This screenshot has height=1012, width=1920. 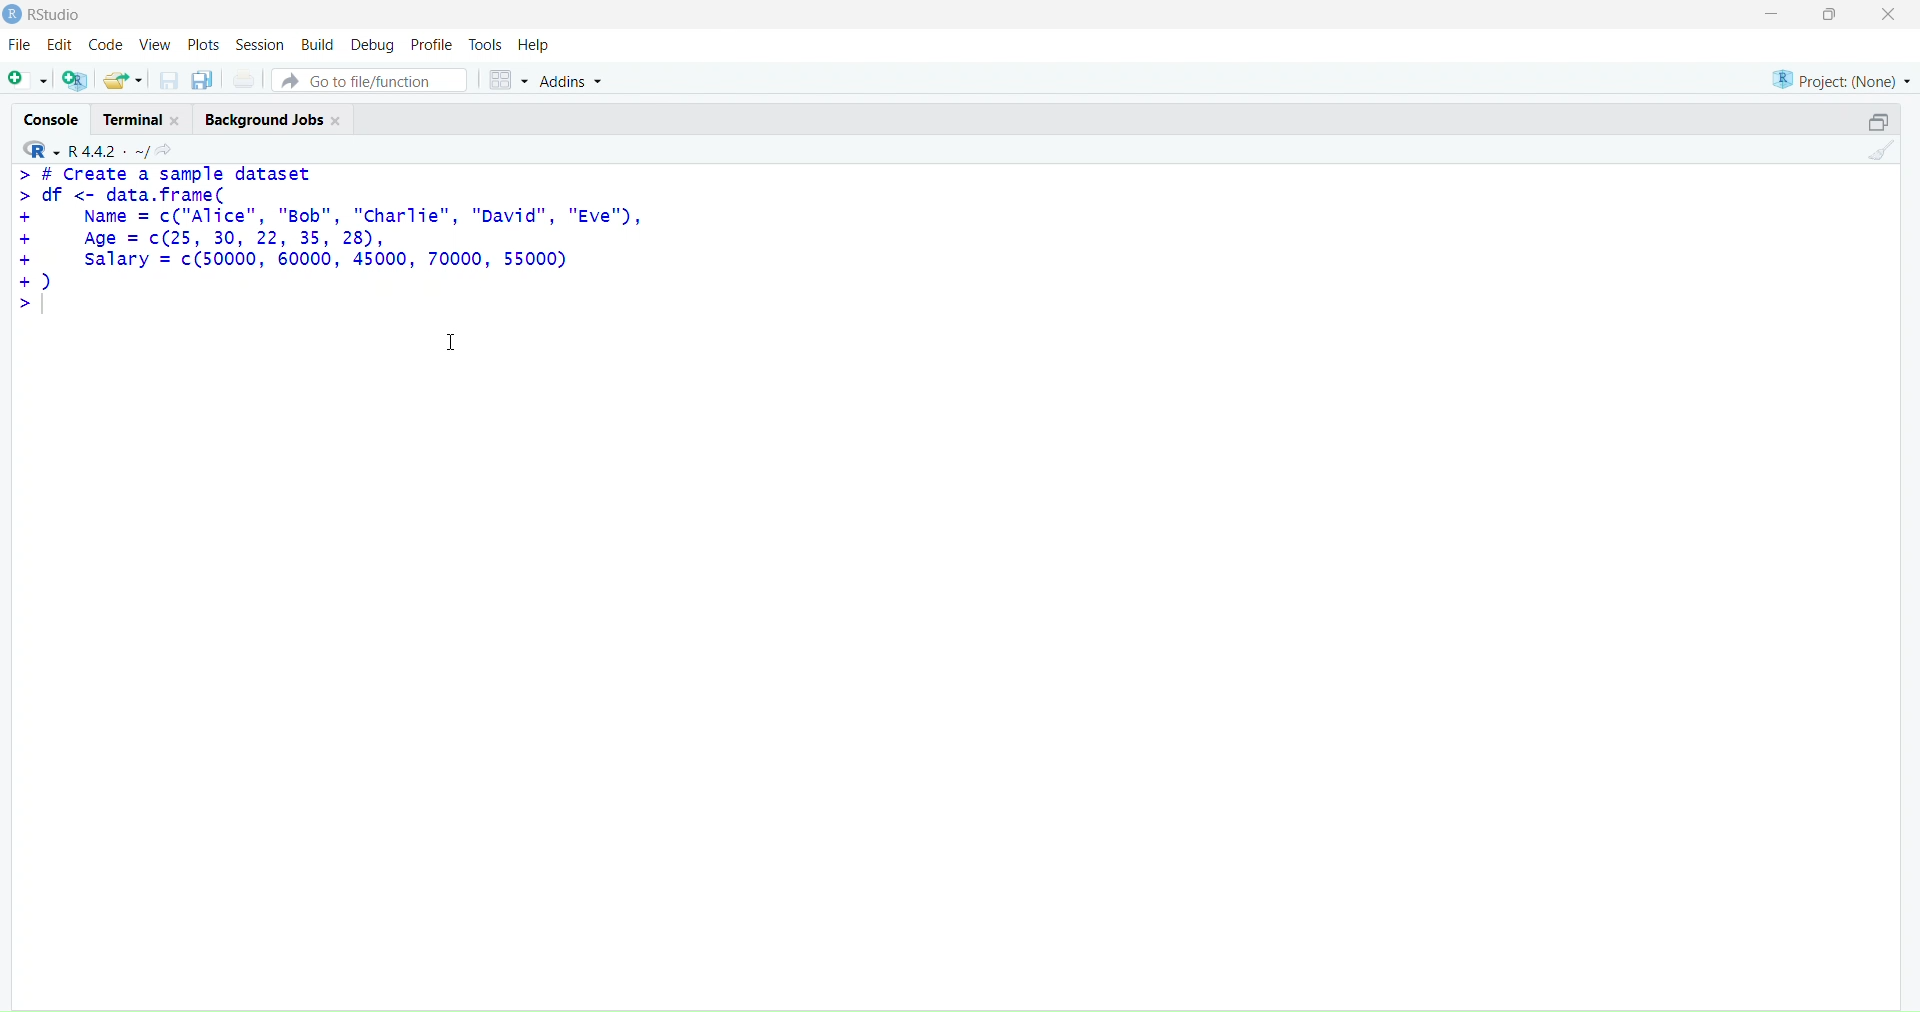 I want to click on terminal, so click(x=143, y=120).